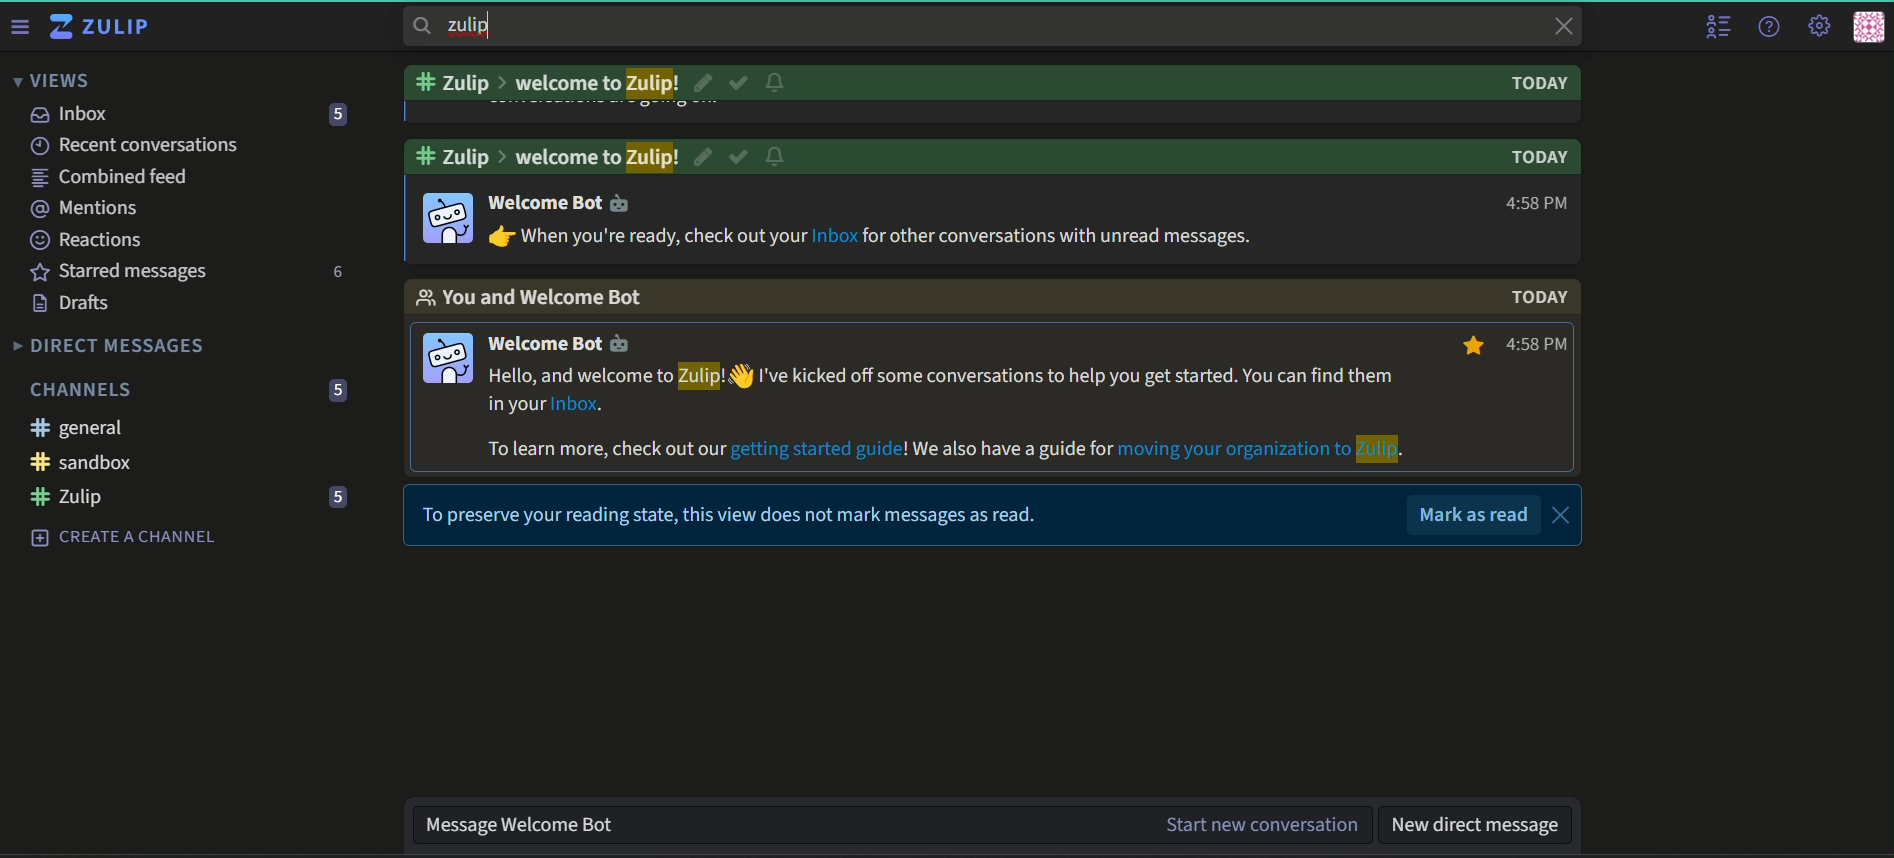  What do you see at coordinates (739, 376) in the screenshot?
I see `cursor` at bounding box center [739, 376].